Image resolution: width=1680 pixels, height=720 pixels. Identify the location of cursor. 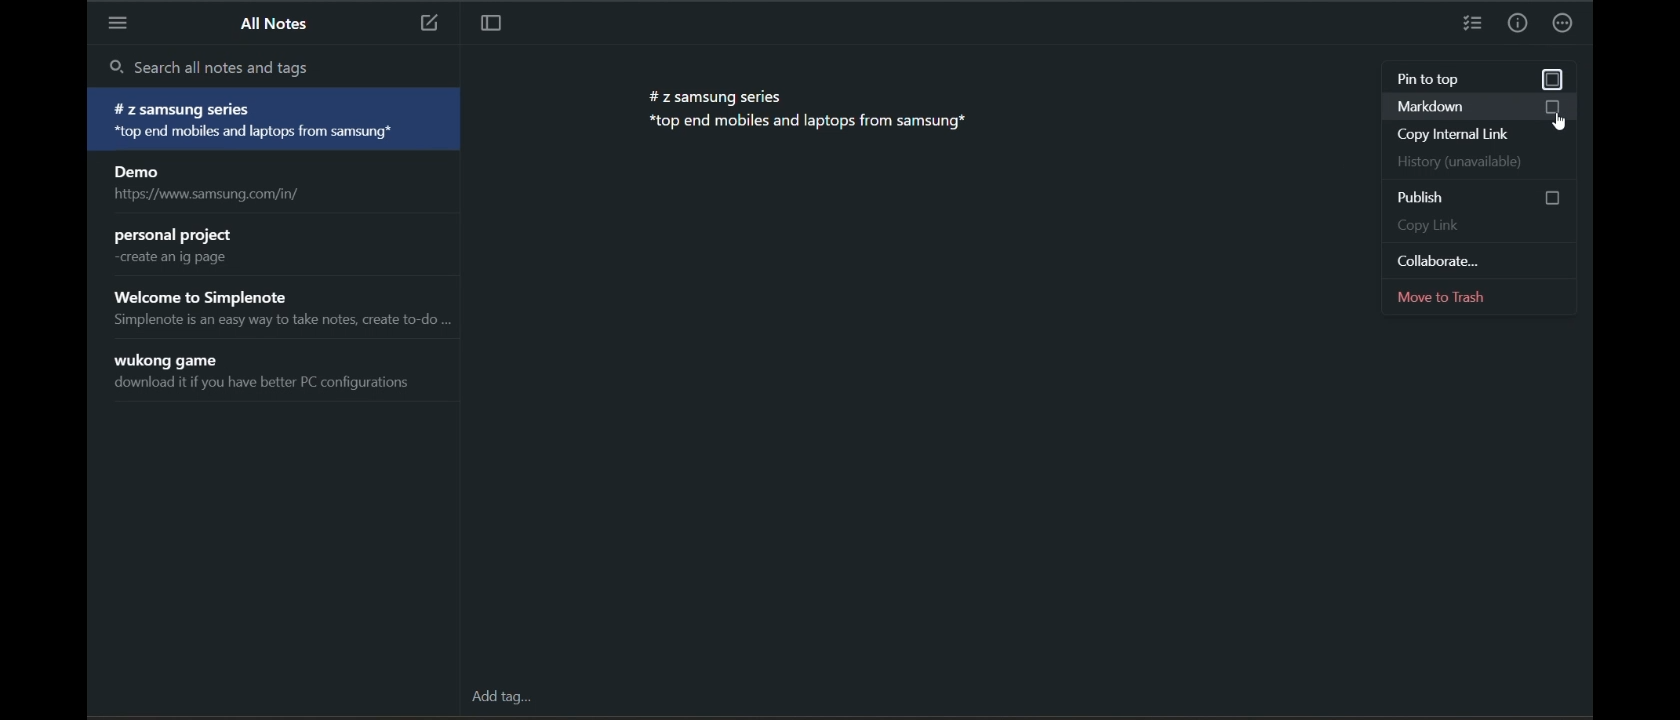
(1560, 123).